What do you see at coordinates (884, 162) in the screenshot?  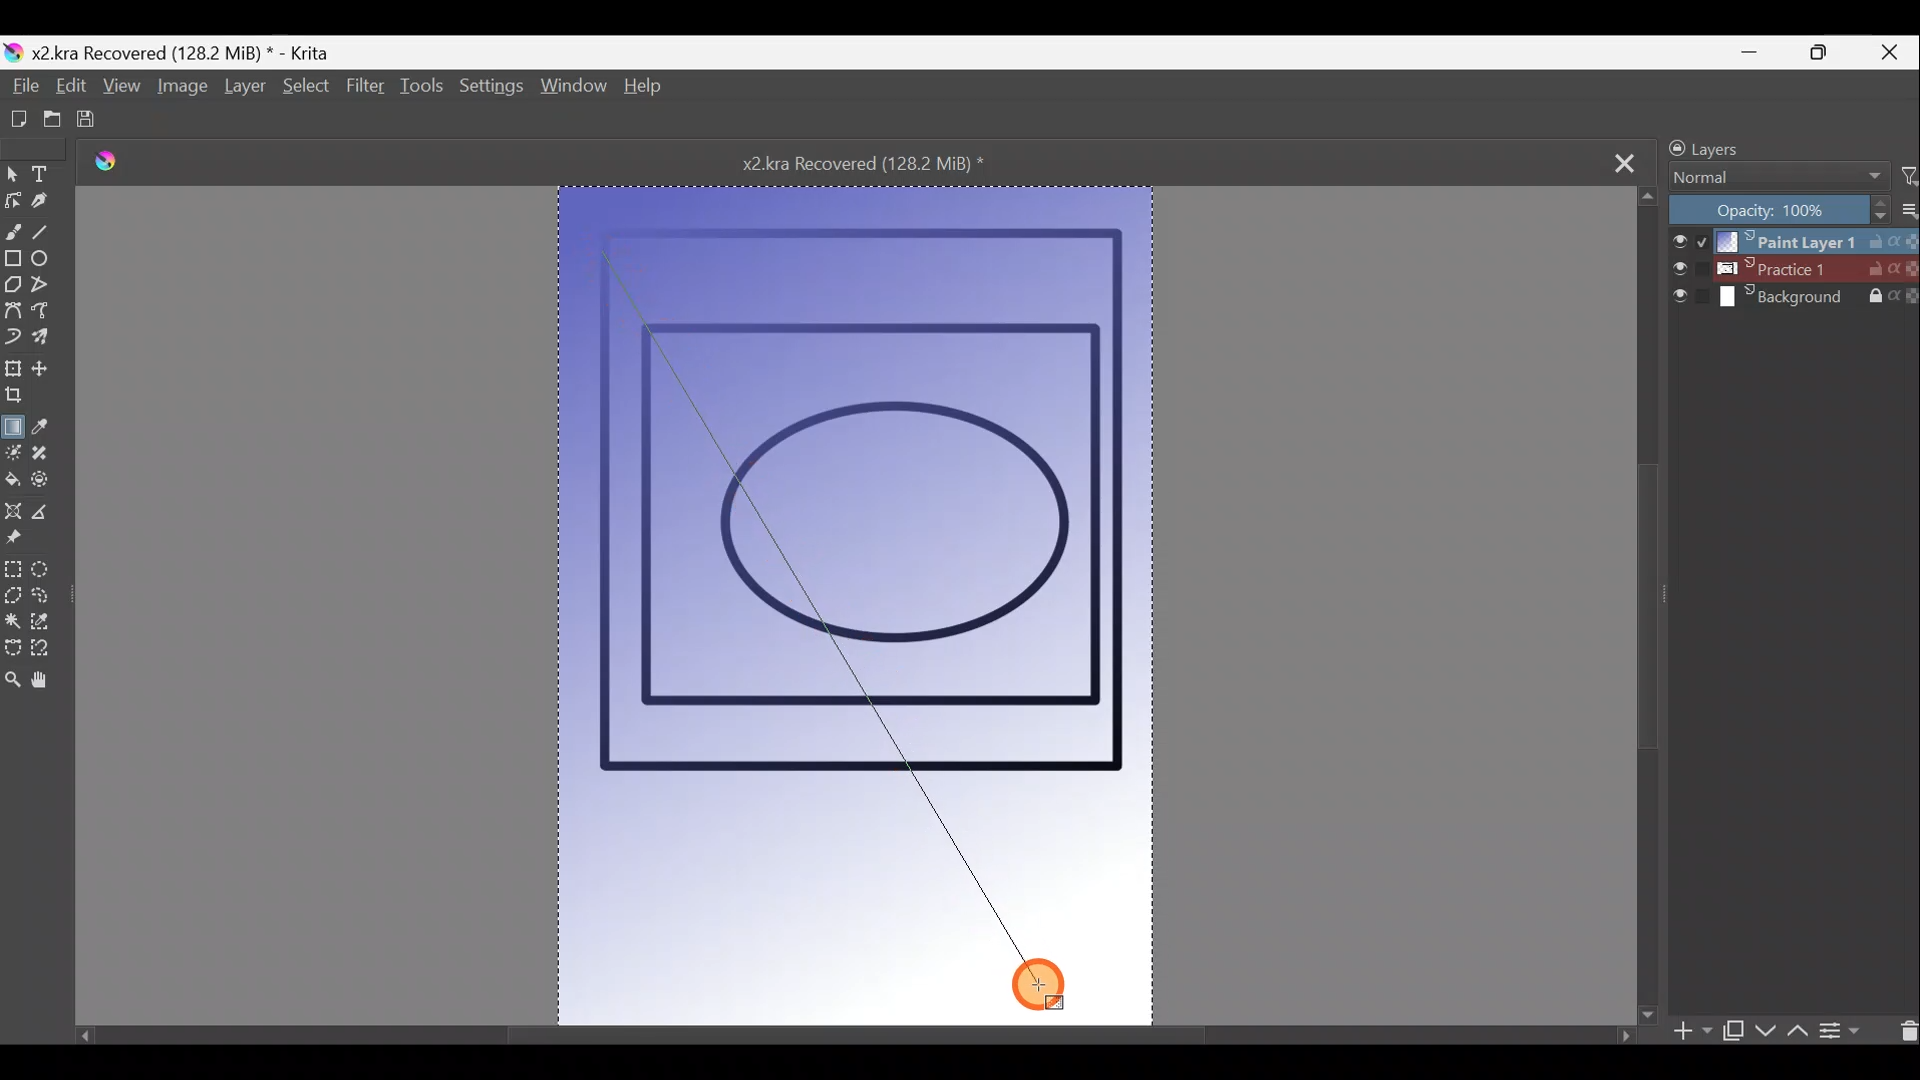 I see `Document name` at bounding box center [884, 162].